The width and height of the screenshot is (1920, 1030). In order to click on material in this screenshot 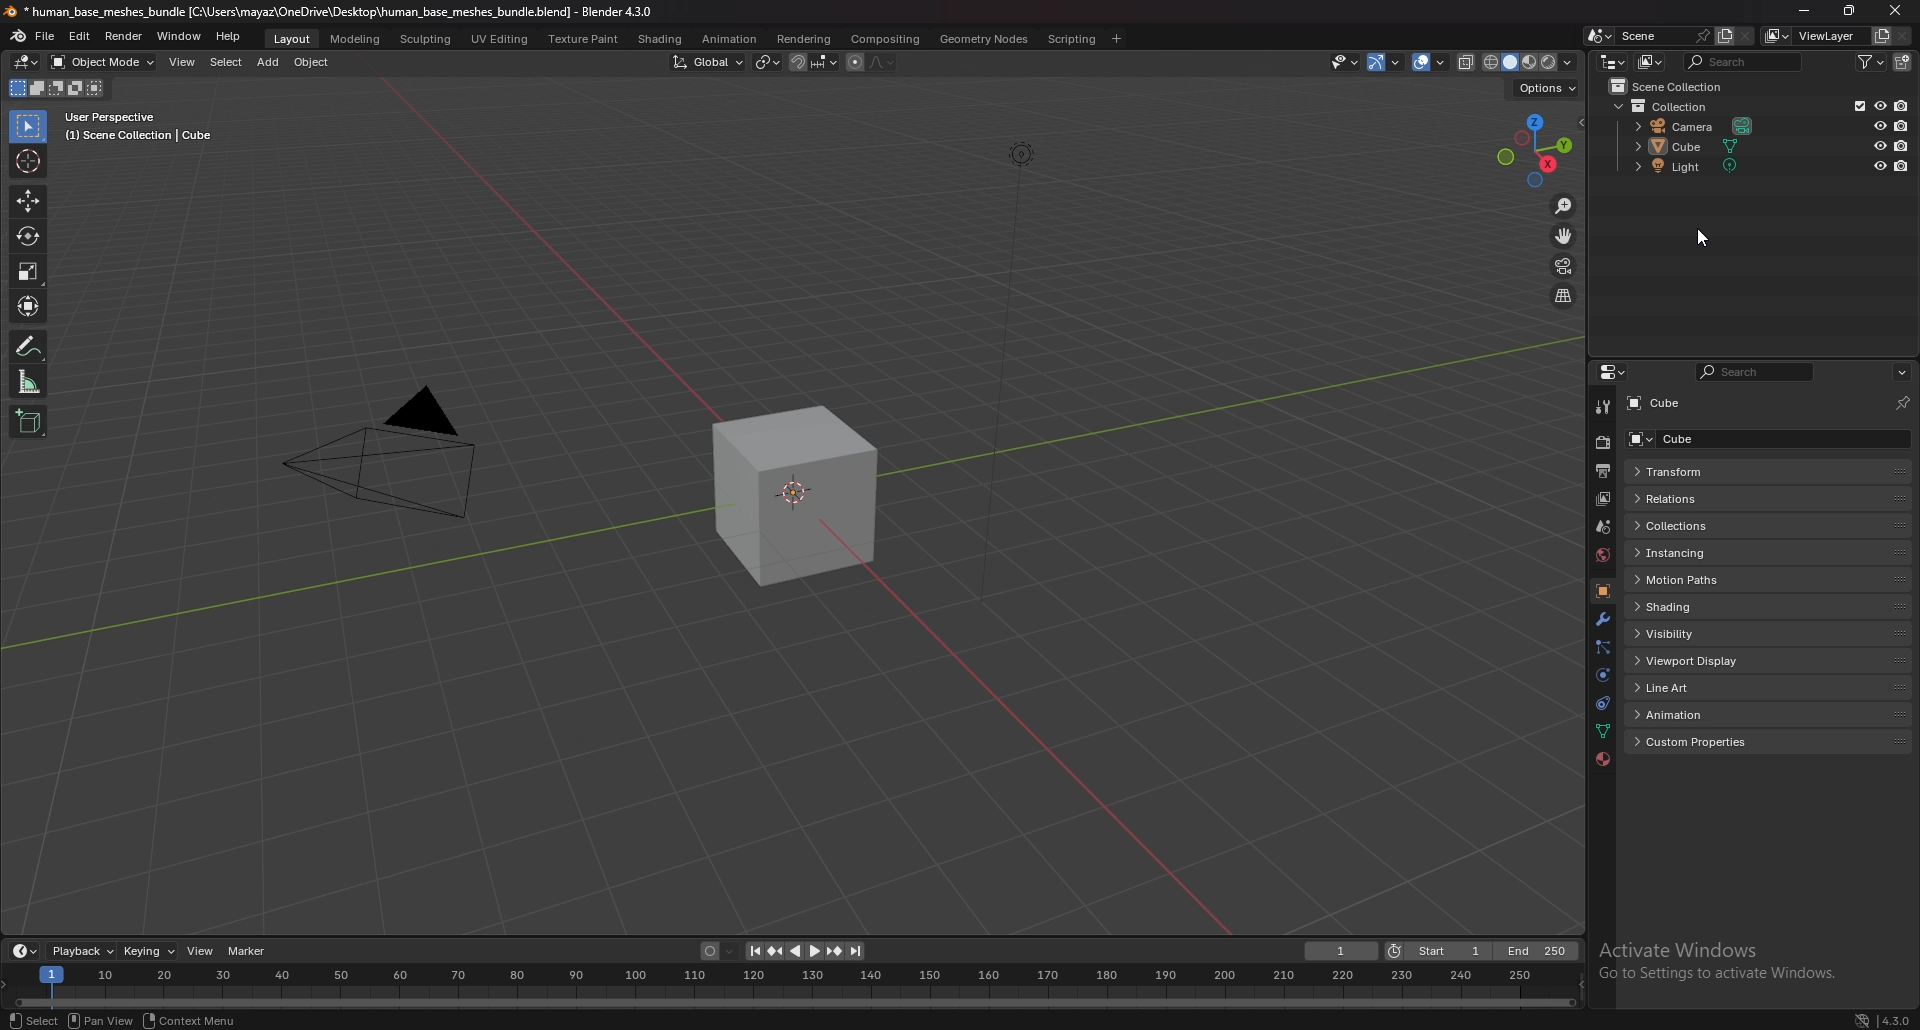, I will do `click(1603, 758)`.